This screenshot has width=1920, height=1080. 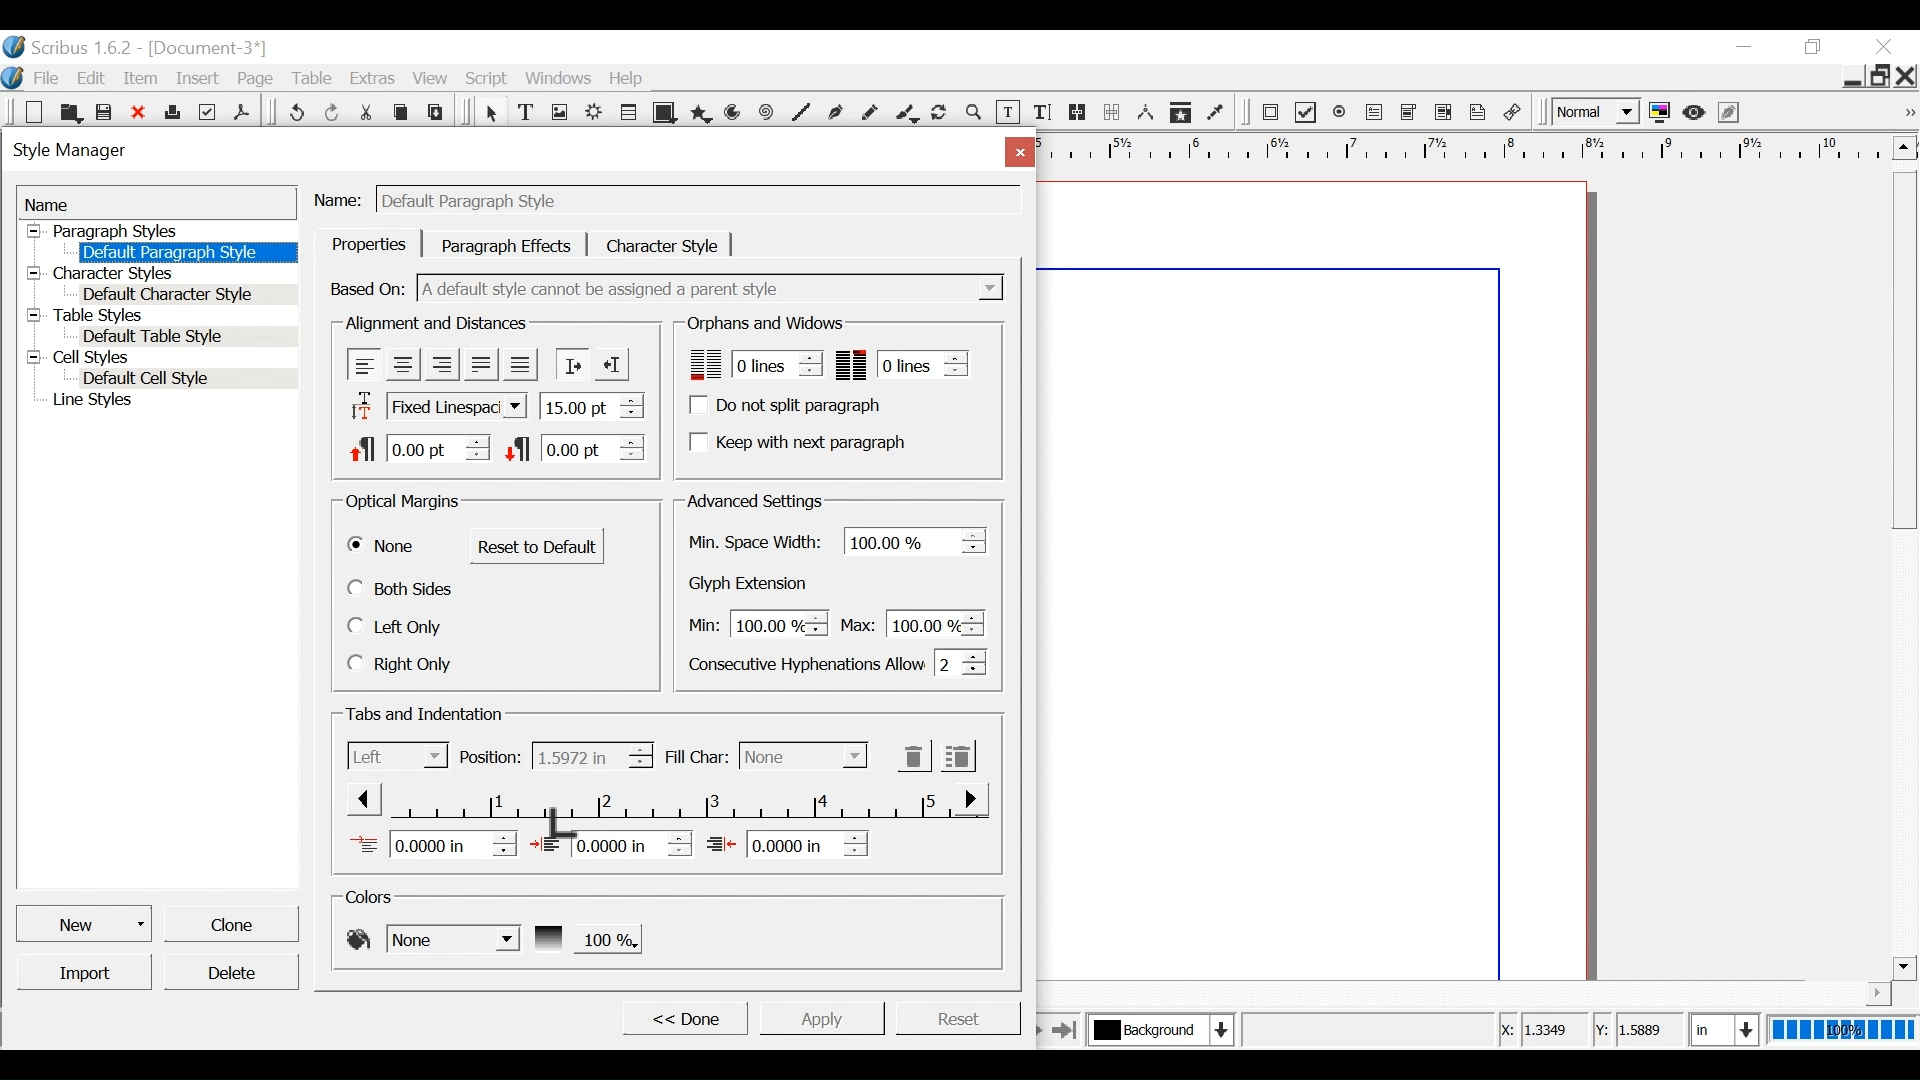 What do you see at coordinates (520, 365) in the screenshot?
I see `Align Forced Justified` at bounding box center [520, 365].